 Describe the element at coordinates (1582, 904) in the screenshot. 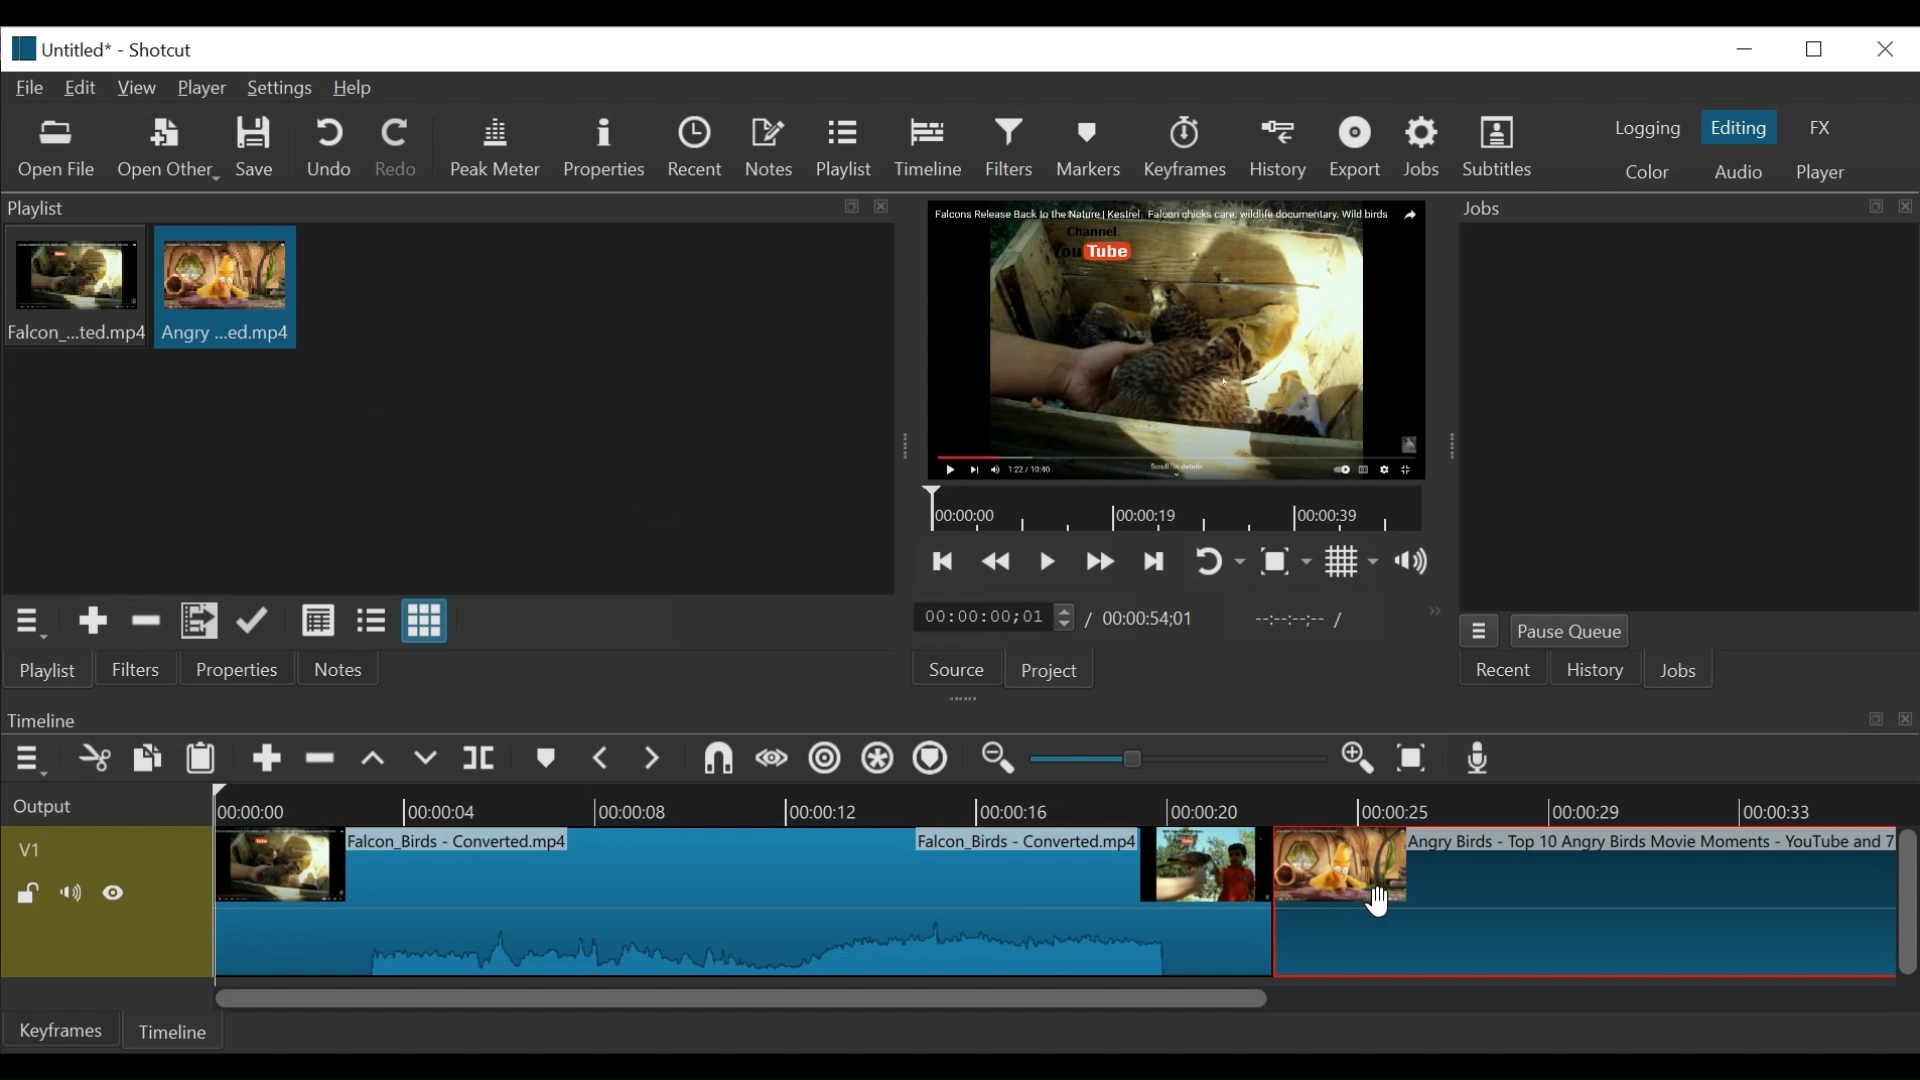

I see `clip` at that location.